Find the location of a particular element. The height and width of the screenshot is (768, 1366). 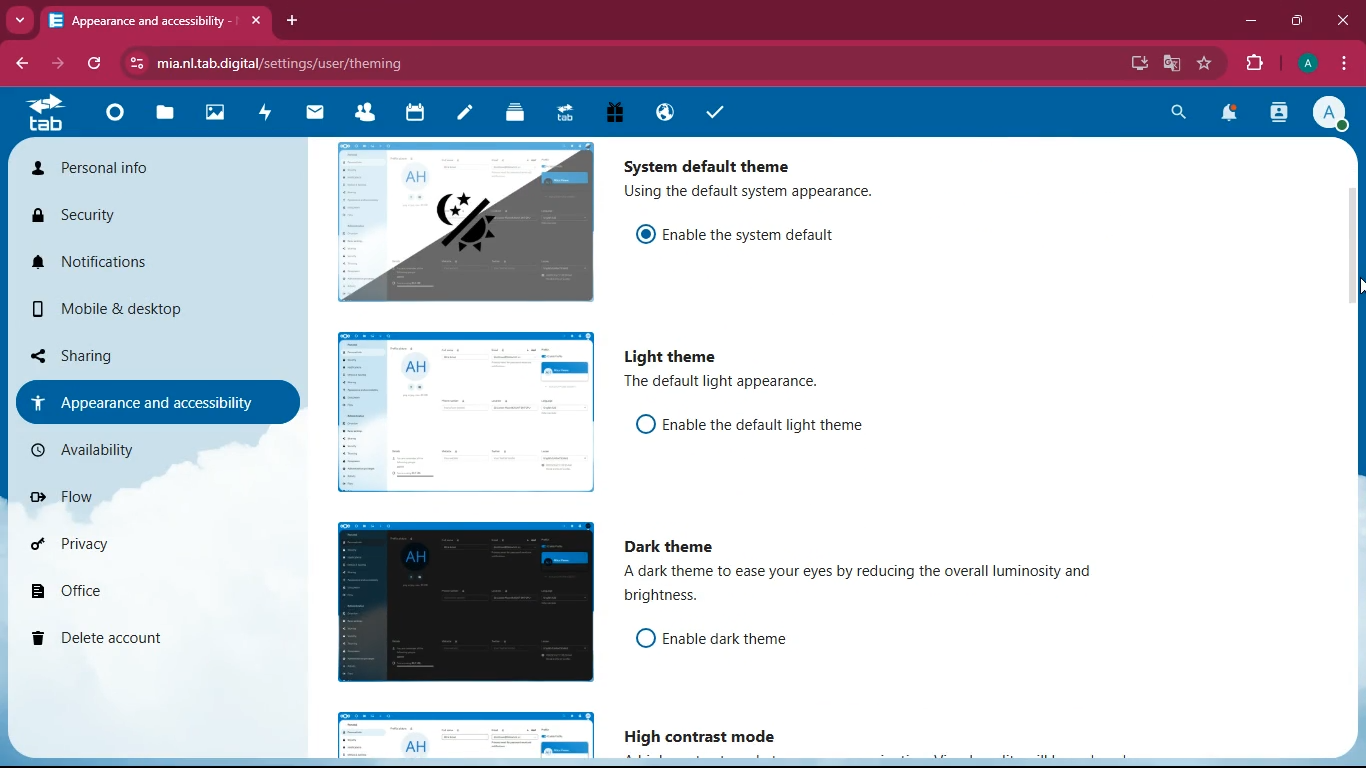

image is located at coordinates (466, 220).